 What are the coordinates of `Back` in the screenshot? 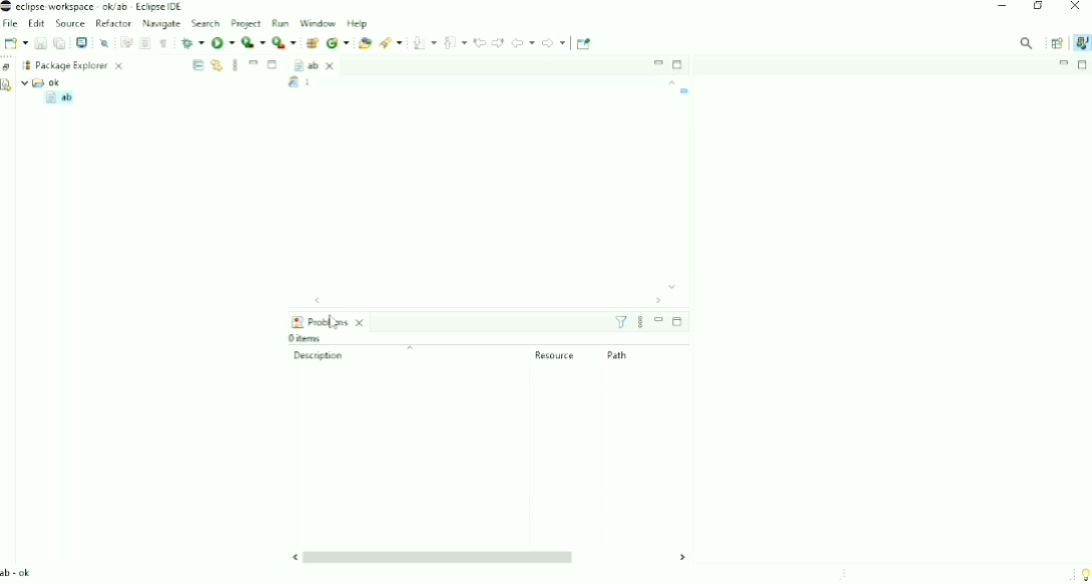 It's located at (523, 42).